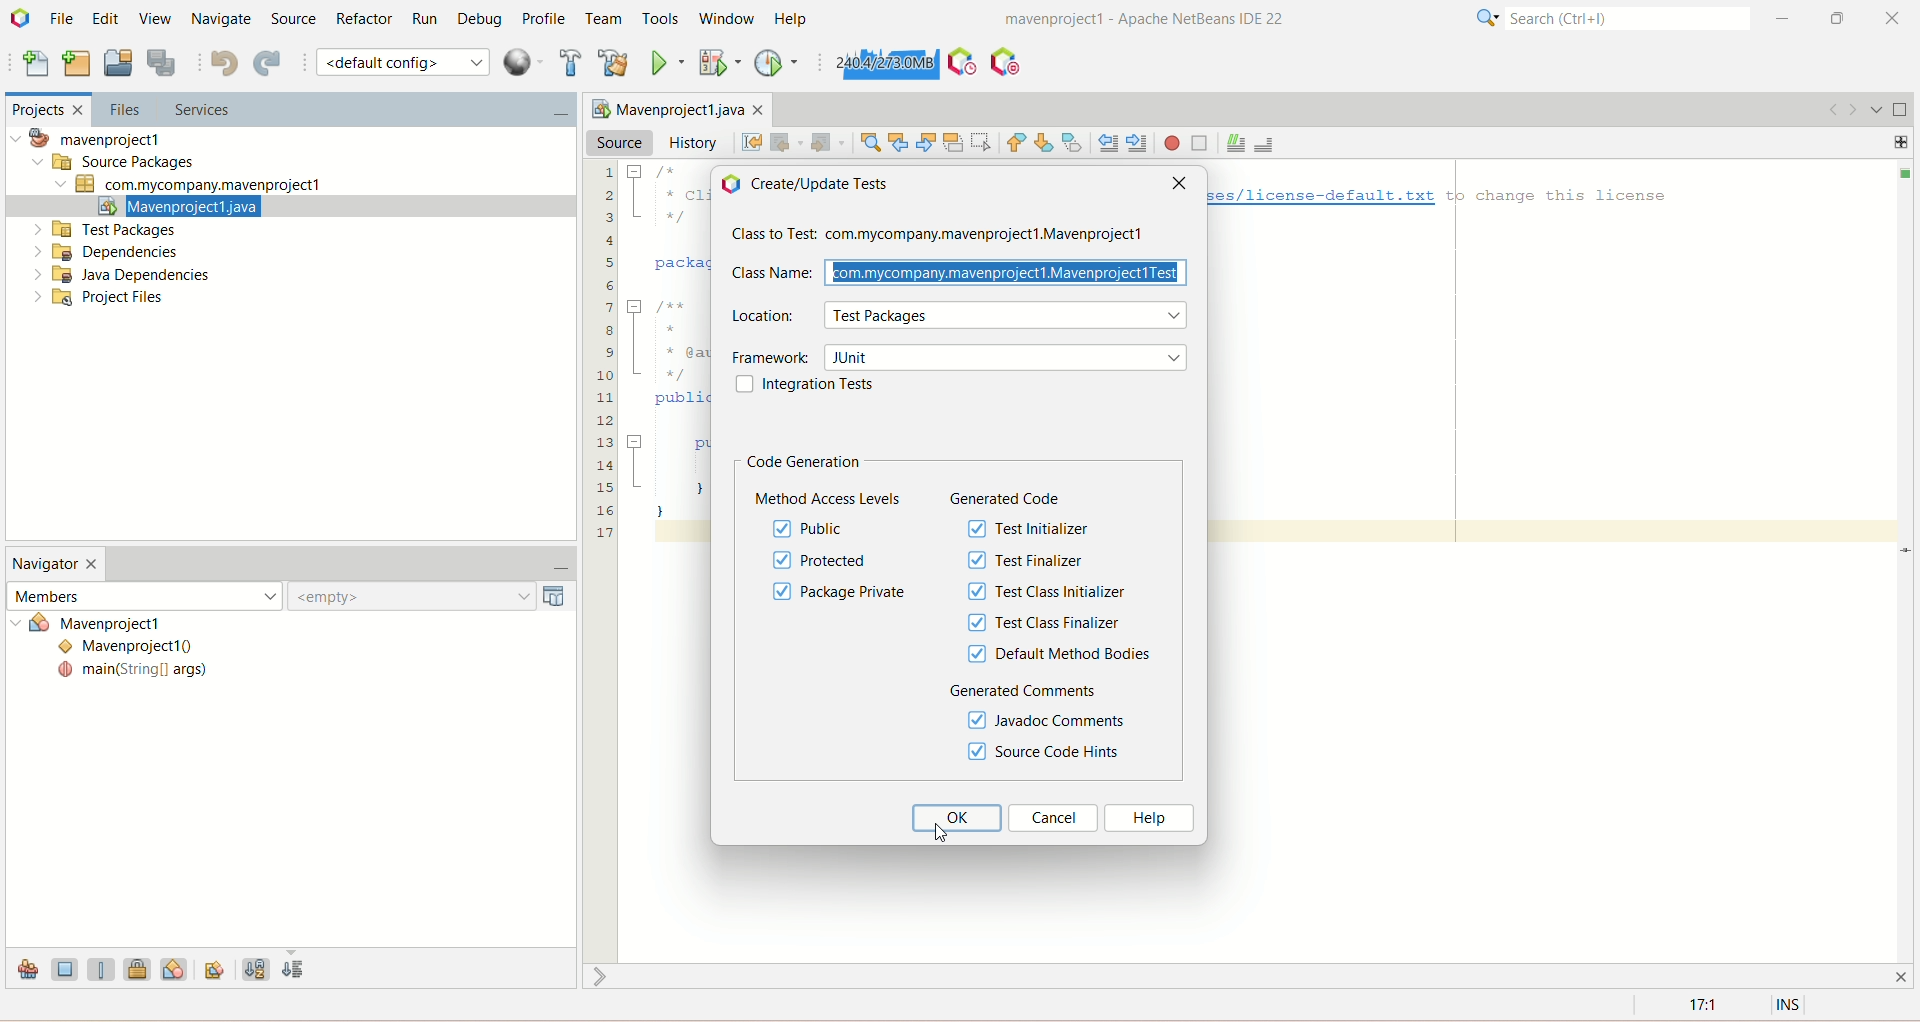 The height and width of the screenshot is (1022, 1920). What do you see at coordinates (826, 530) in the screenshot?
I see `public` at bounding box center [826, 530].